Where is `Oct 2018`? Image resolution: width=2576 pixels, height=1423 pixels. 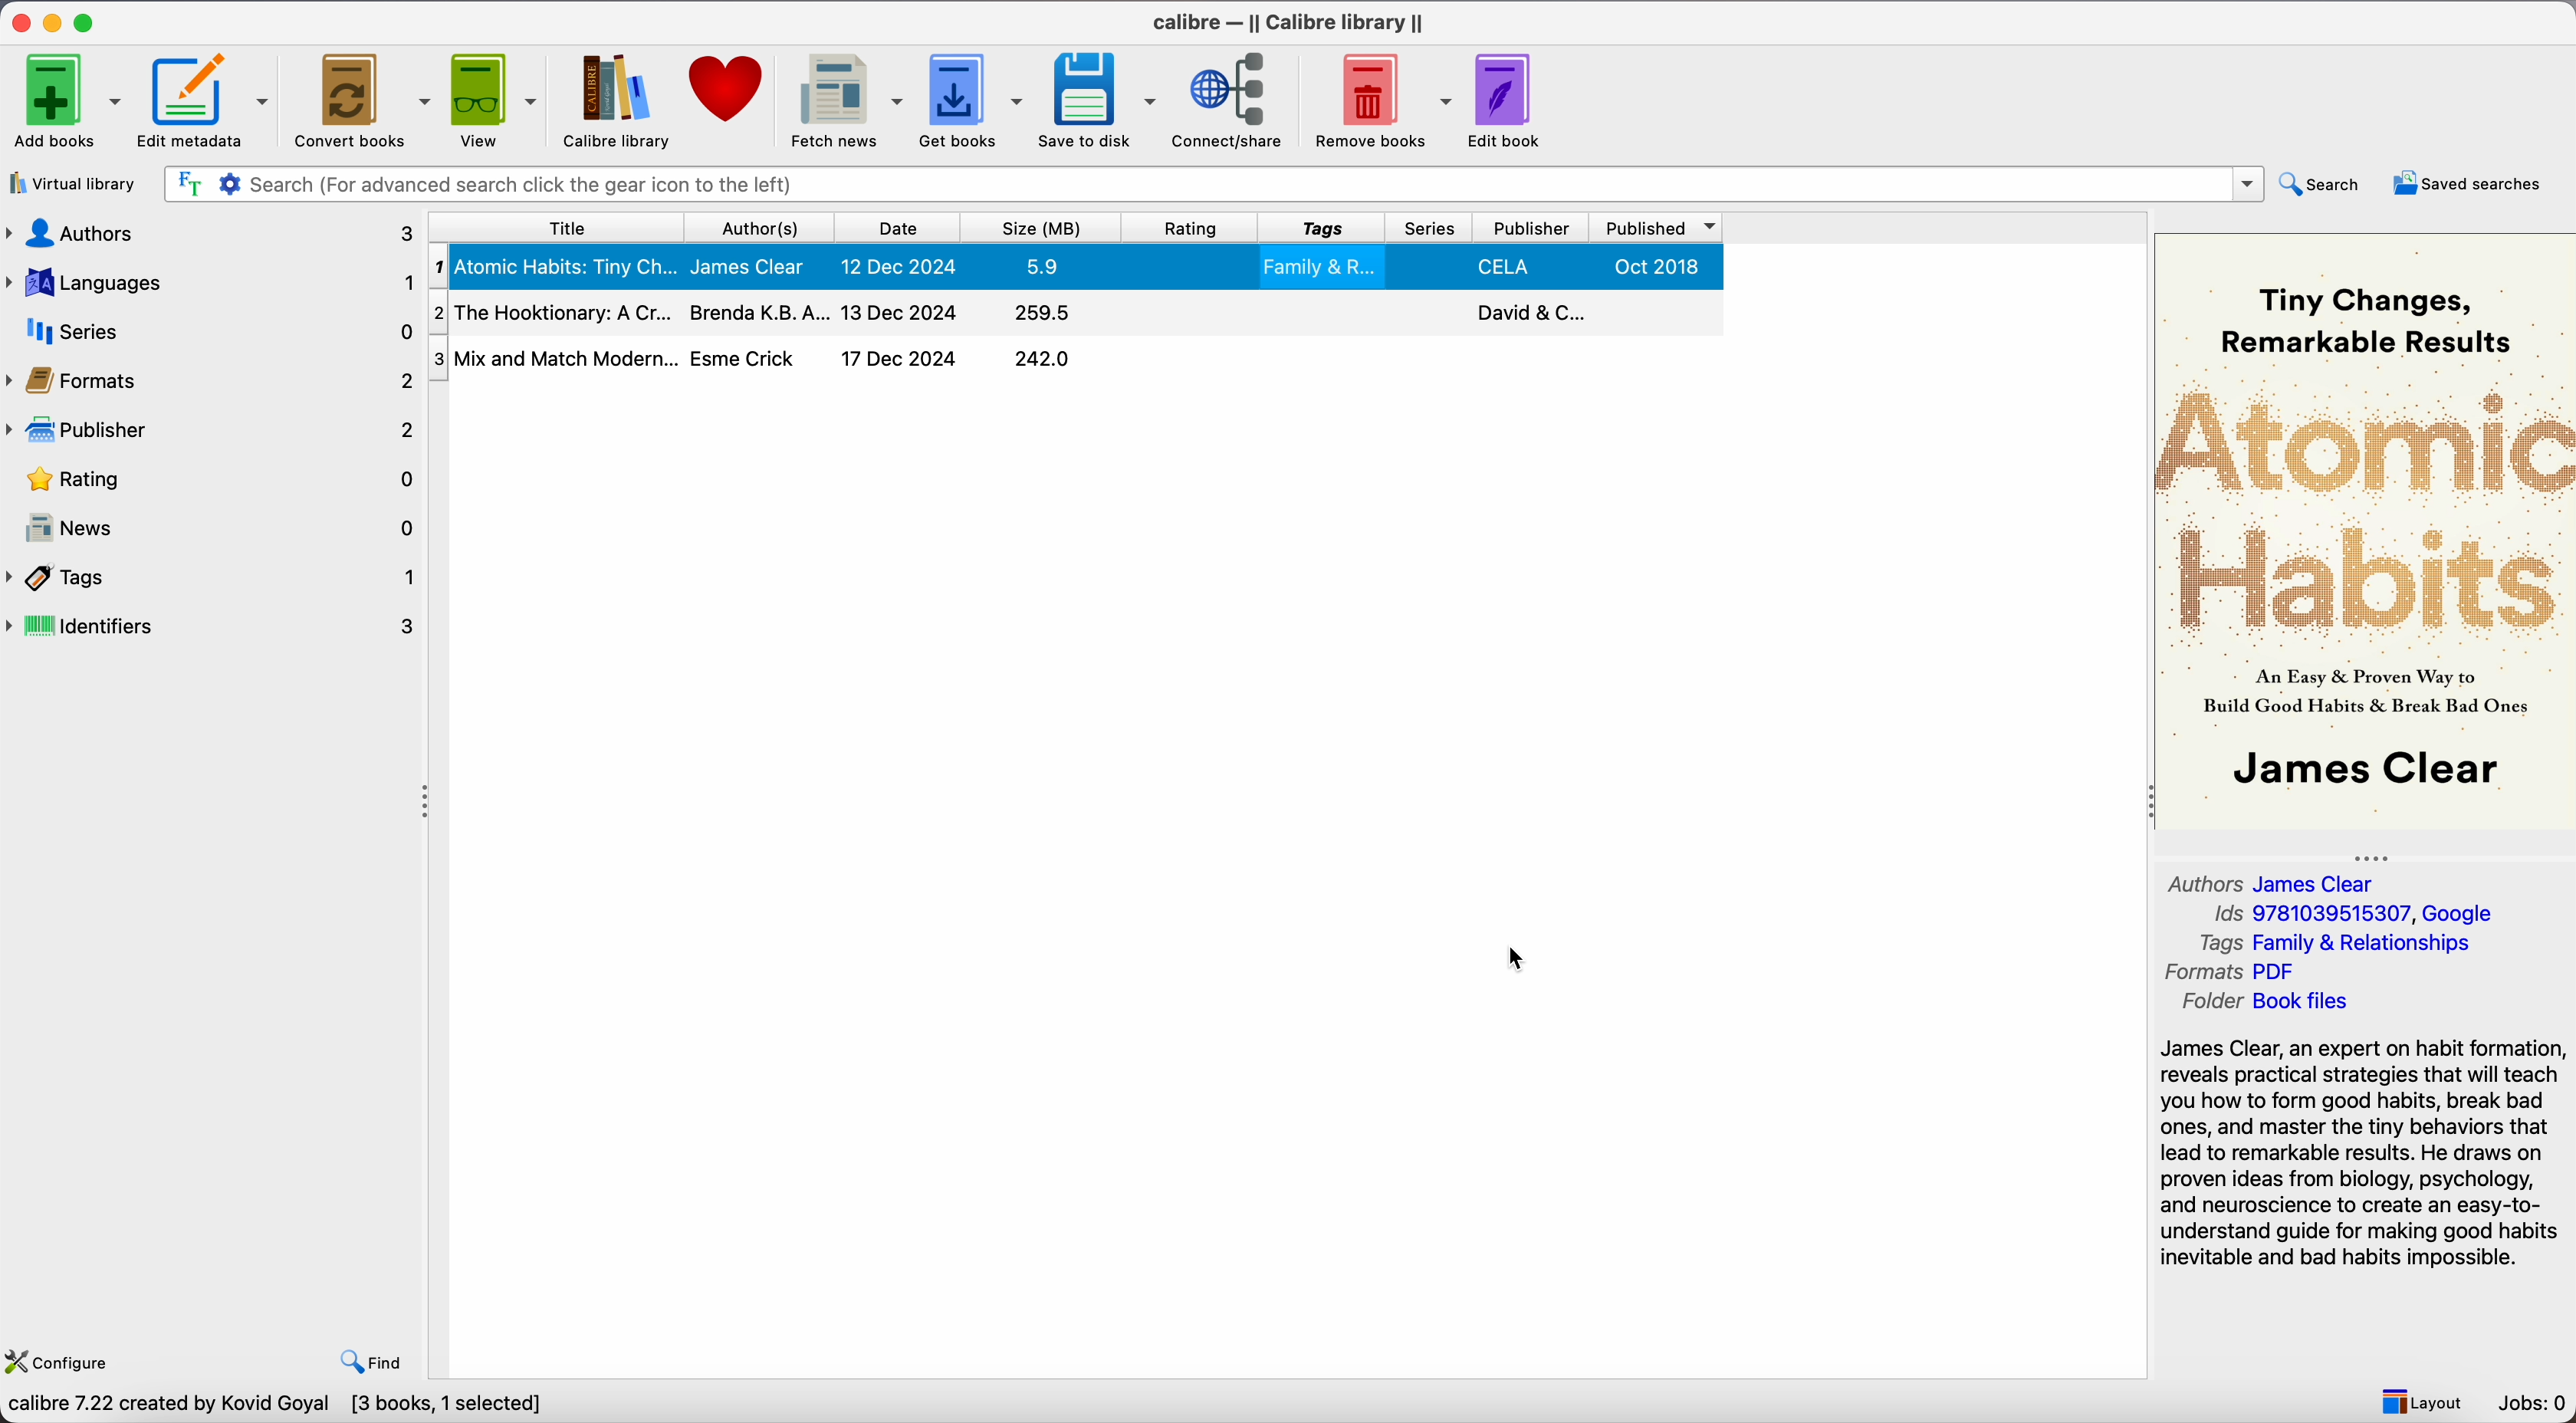 Oct 2018 is located at coordinates (1661, 266).